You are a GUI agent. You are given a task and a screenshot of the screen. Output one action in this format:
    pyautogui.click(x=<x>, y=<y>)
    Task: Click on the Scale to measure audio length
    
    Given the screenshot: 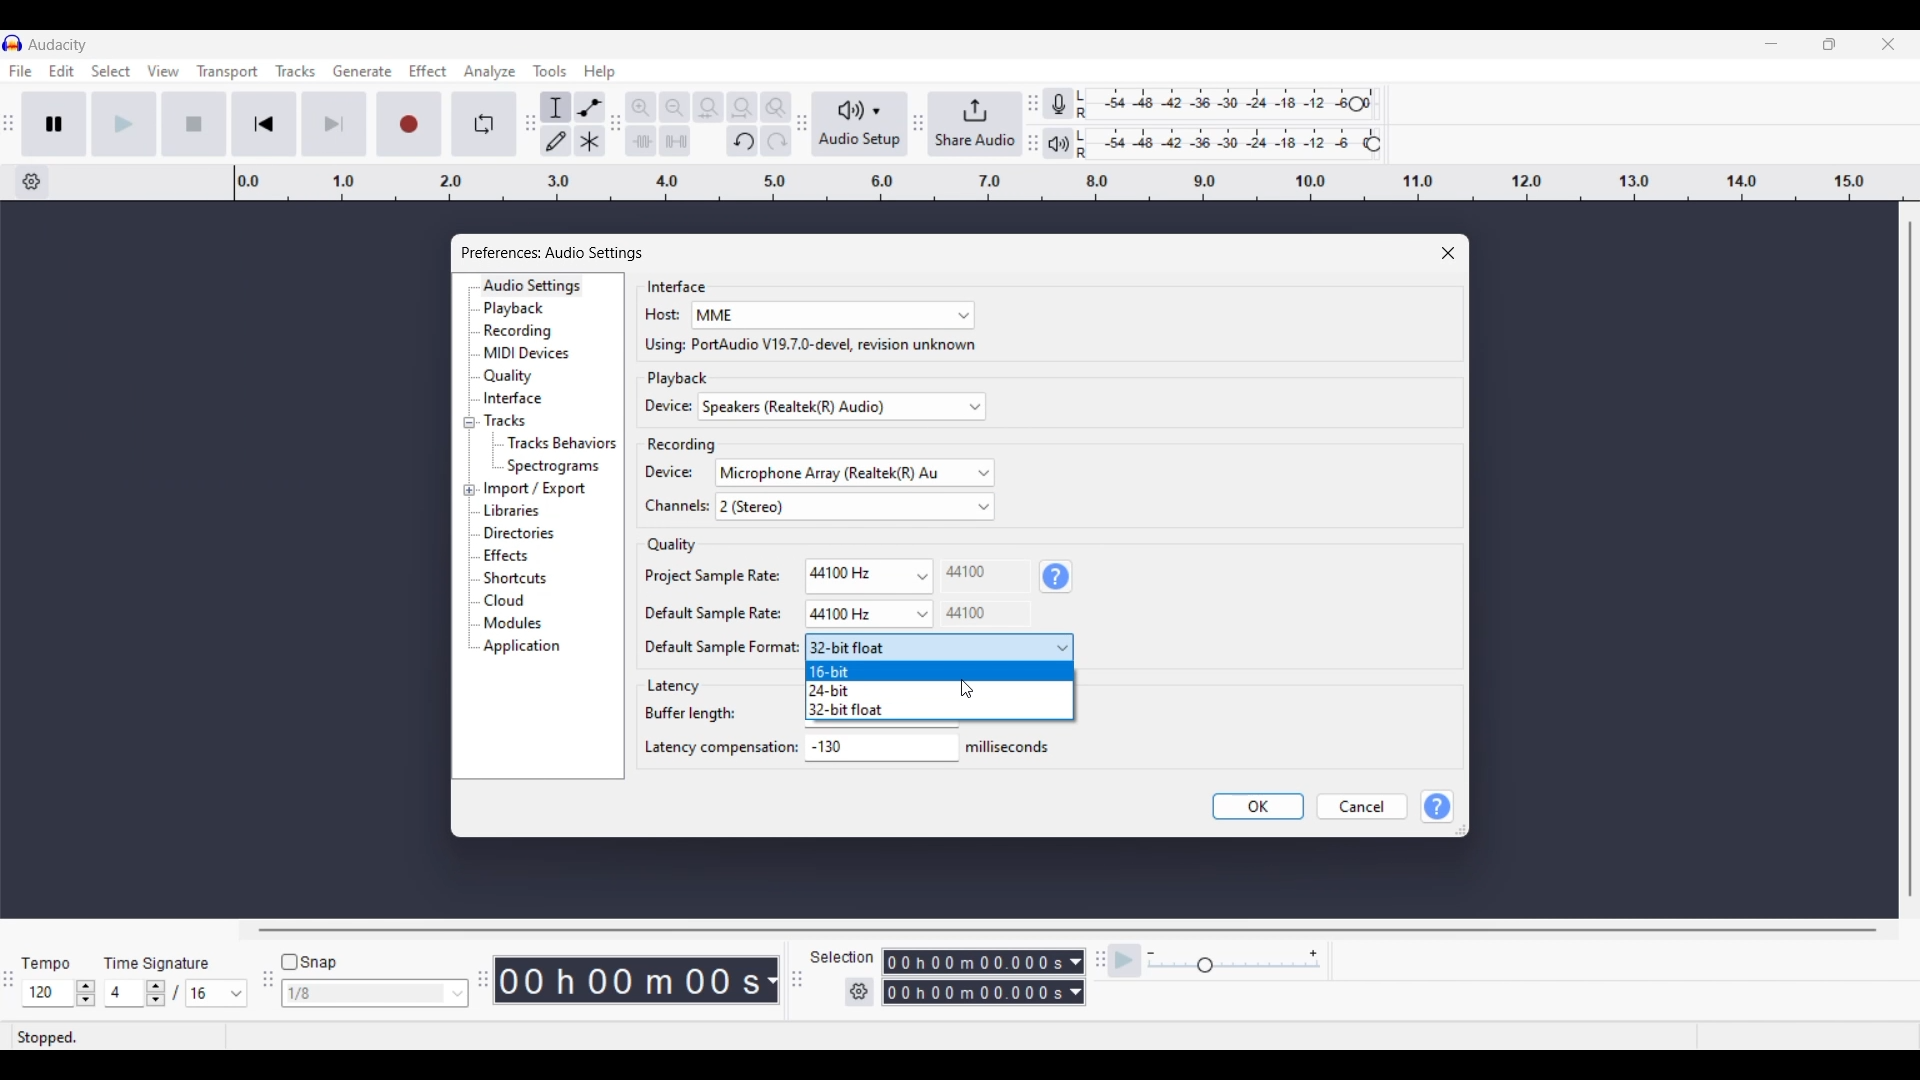 What is the action you would take?
    pyautogui.click(x=1077, y=183)
    